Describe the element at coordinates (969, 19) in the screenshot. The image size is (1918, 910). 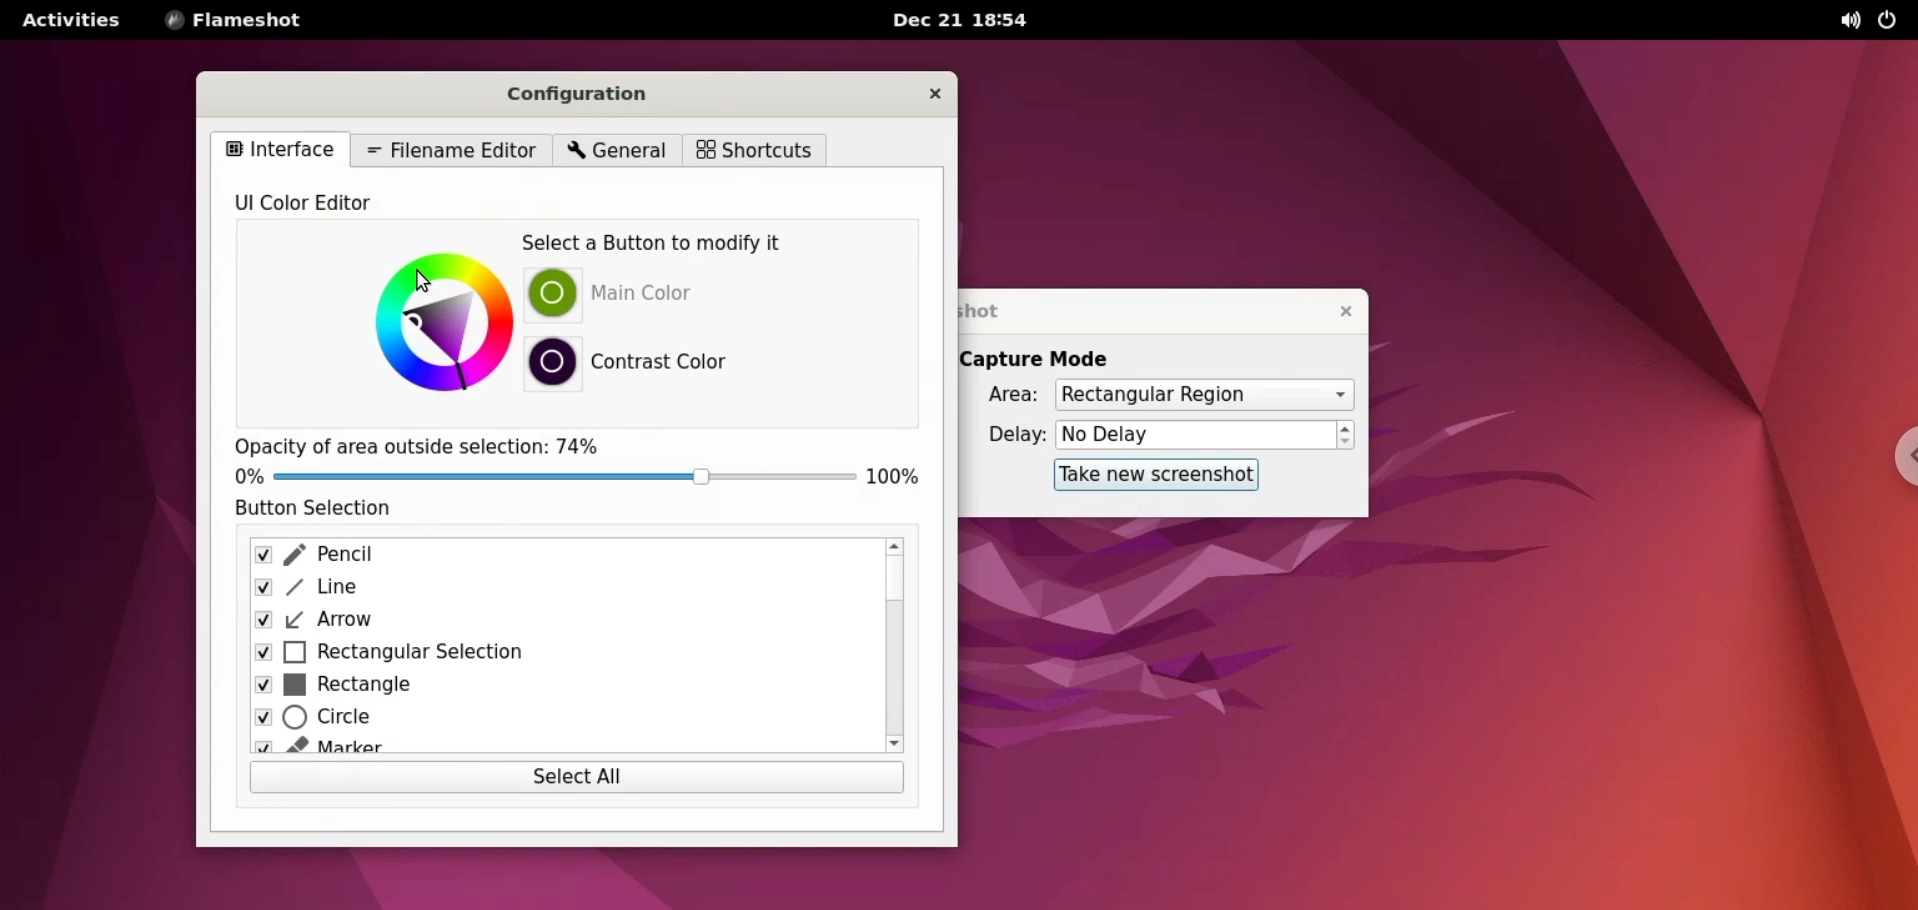
I see `Dec 21 18:54` at that location.